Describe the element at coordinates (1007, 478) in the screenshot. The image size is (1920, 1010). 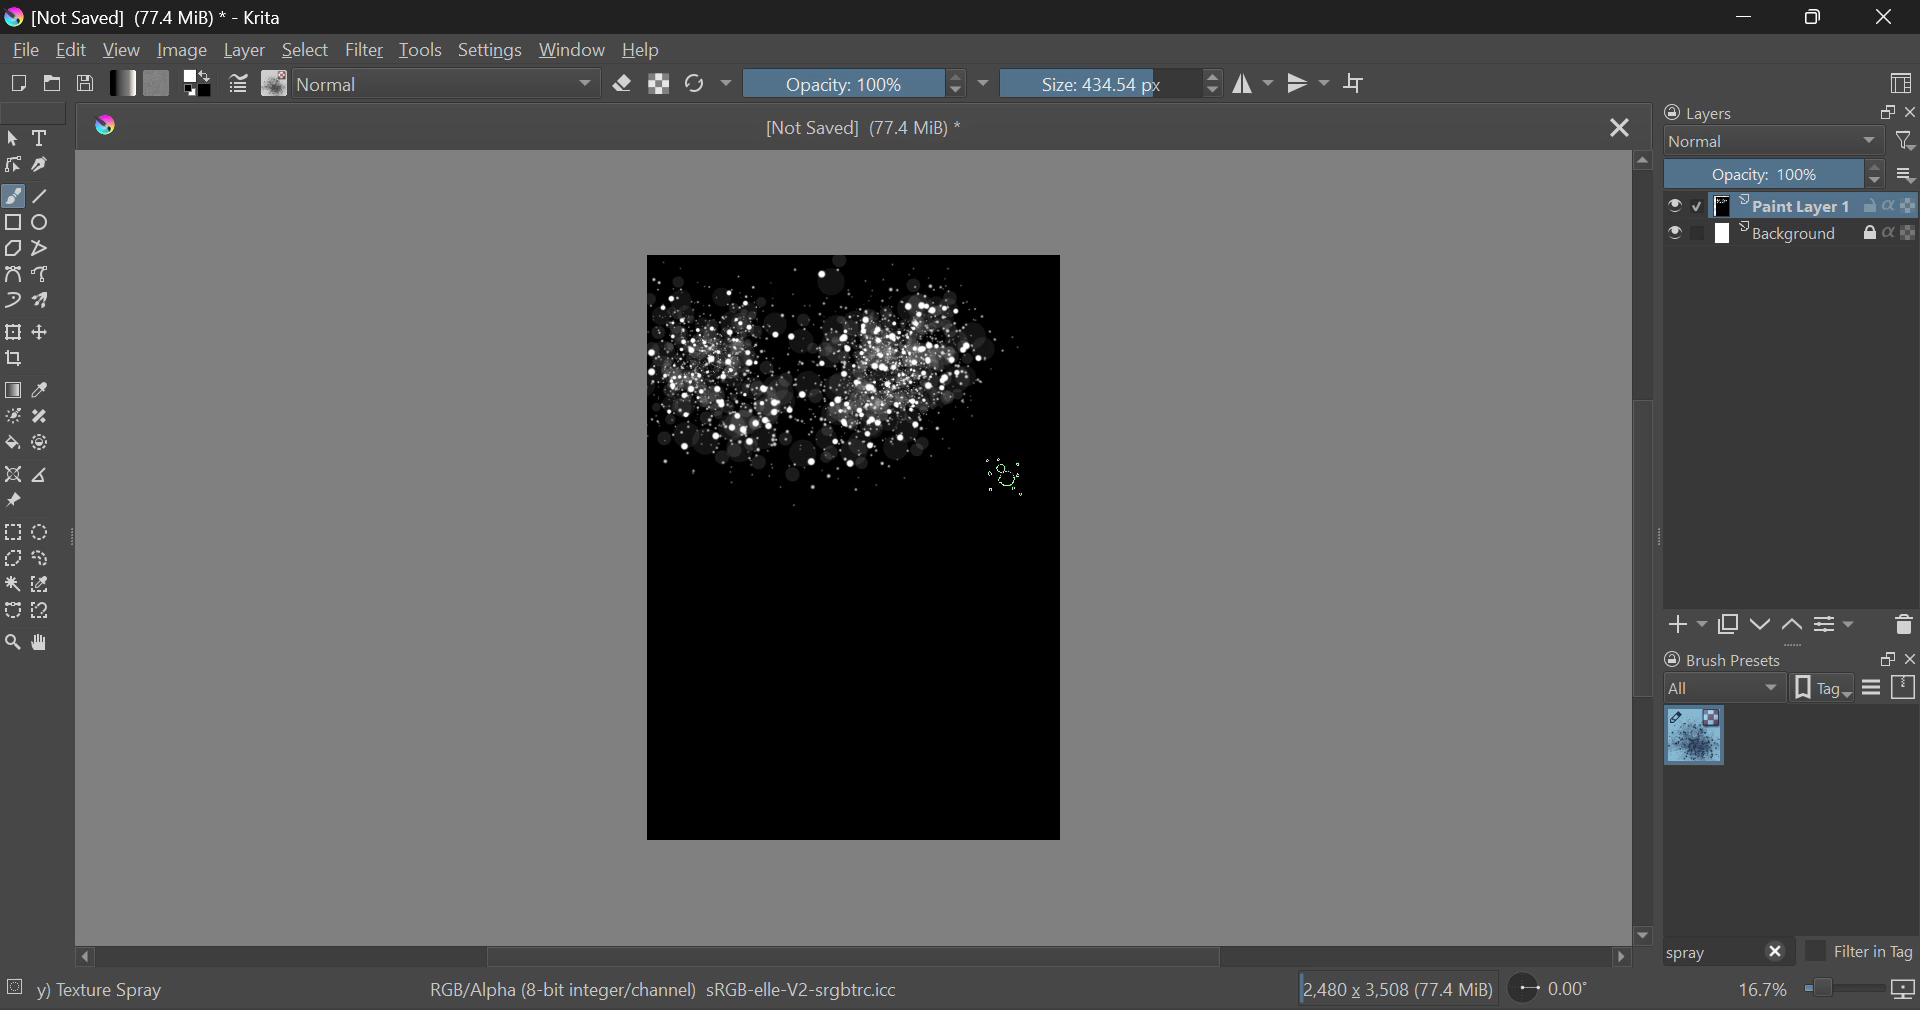
I see `Click Cursor Position` at that location.